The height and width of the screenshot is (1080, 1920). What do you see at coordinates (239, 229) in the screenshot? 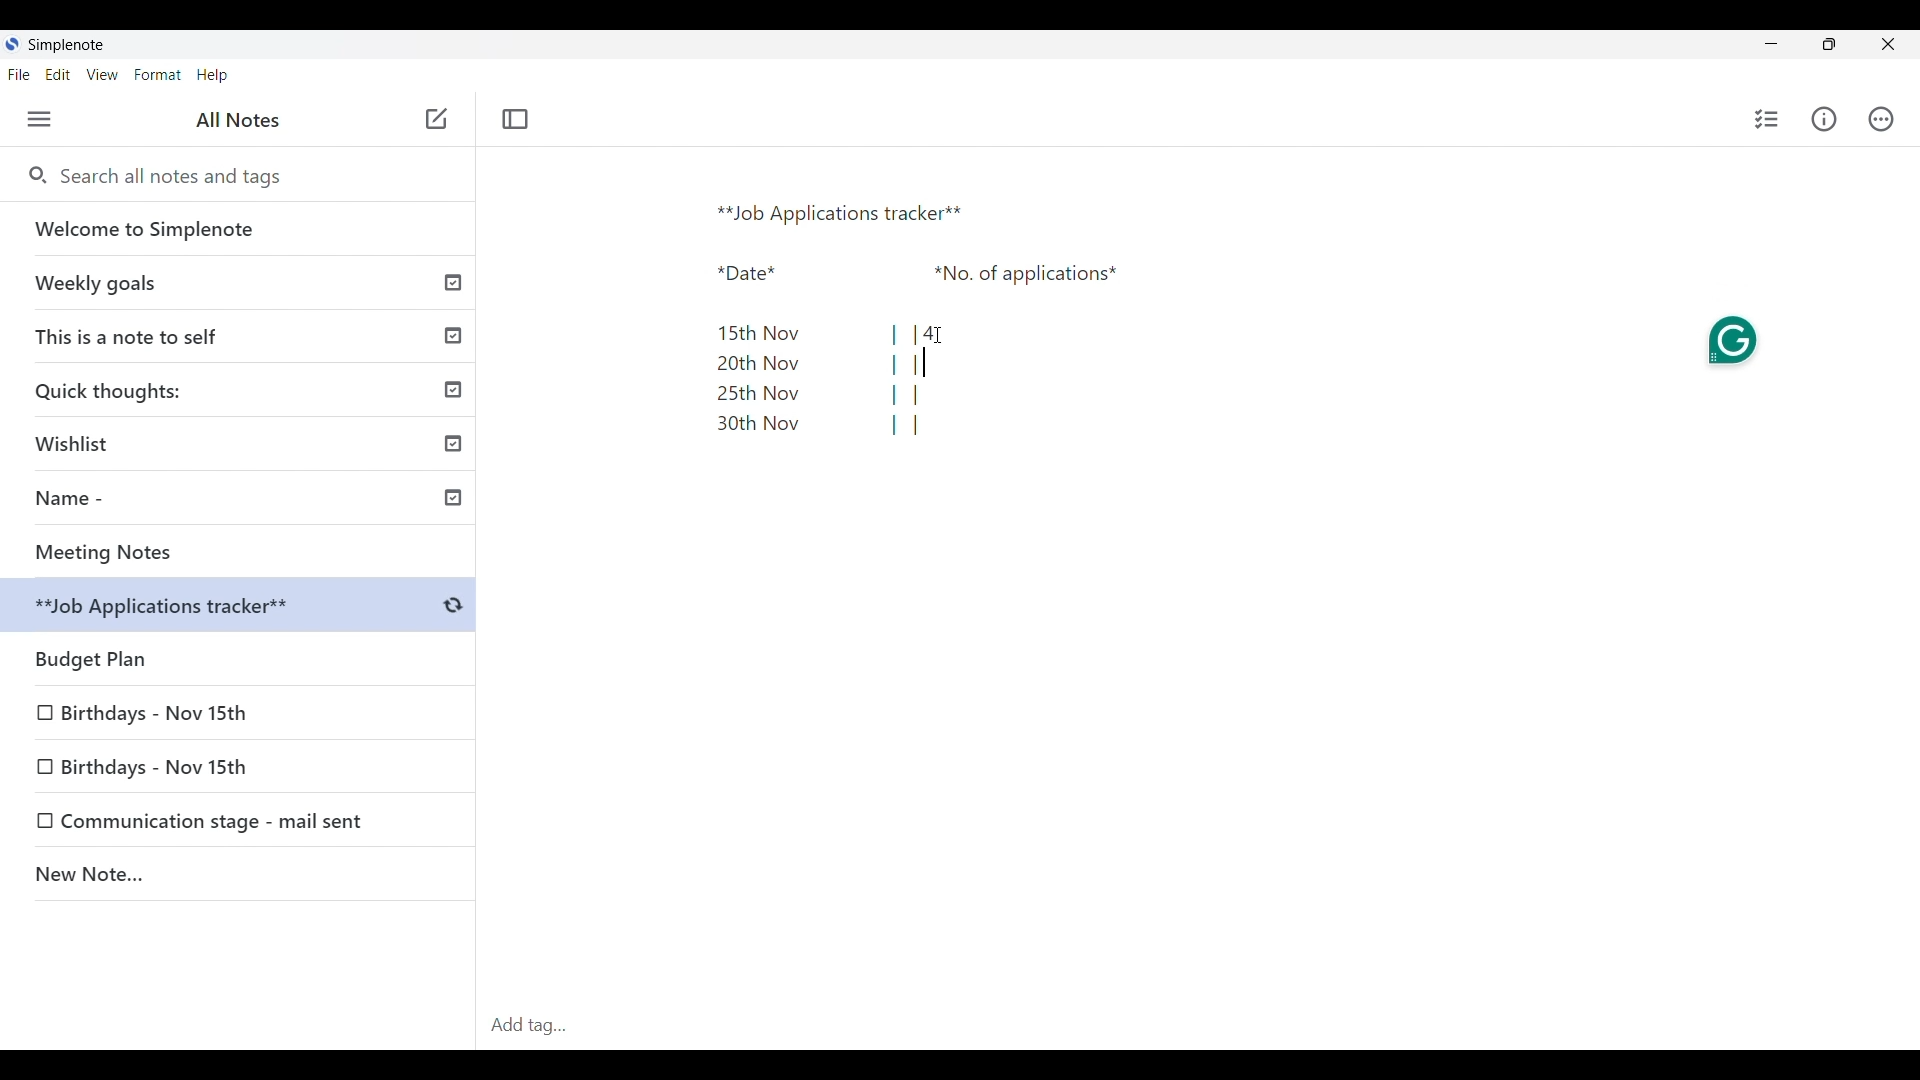
I see `Welcome to Simplenote` at bounding box center [239, 229].